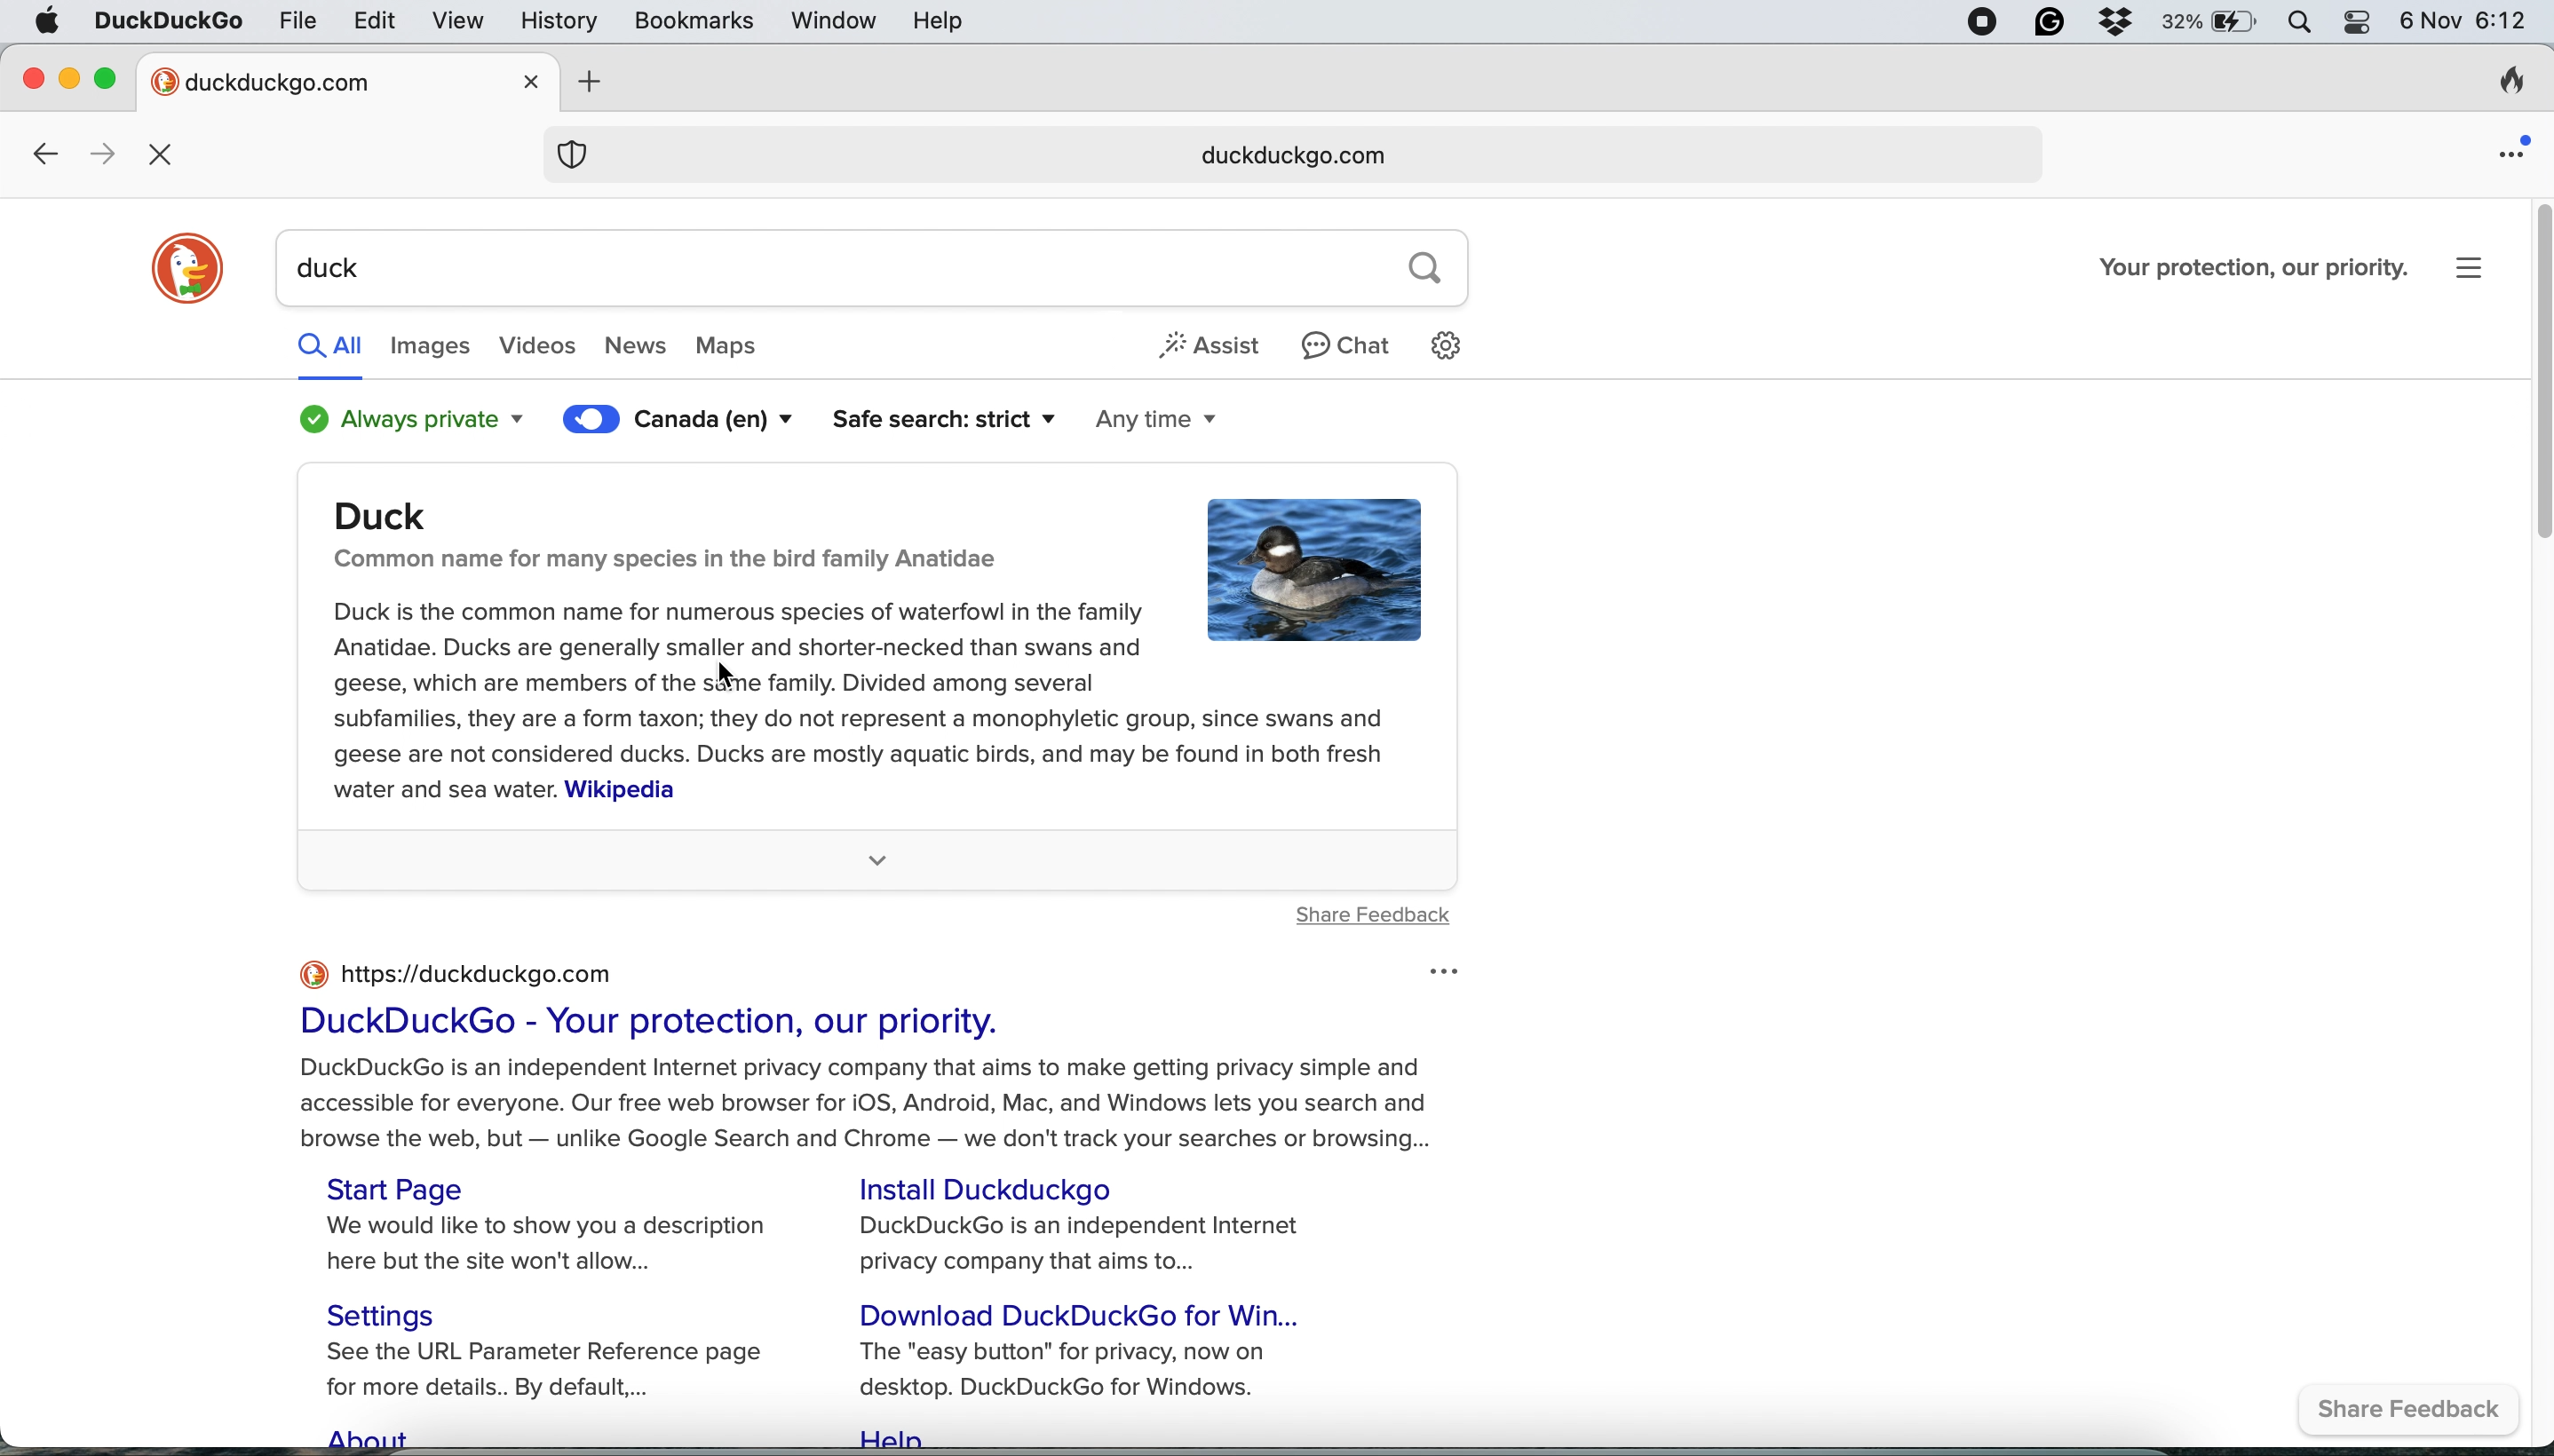 The height and width of the screenshot is (1456, 2554). I want to click on Common name for many species in the bird family Anatidae, so click(667, 560).